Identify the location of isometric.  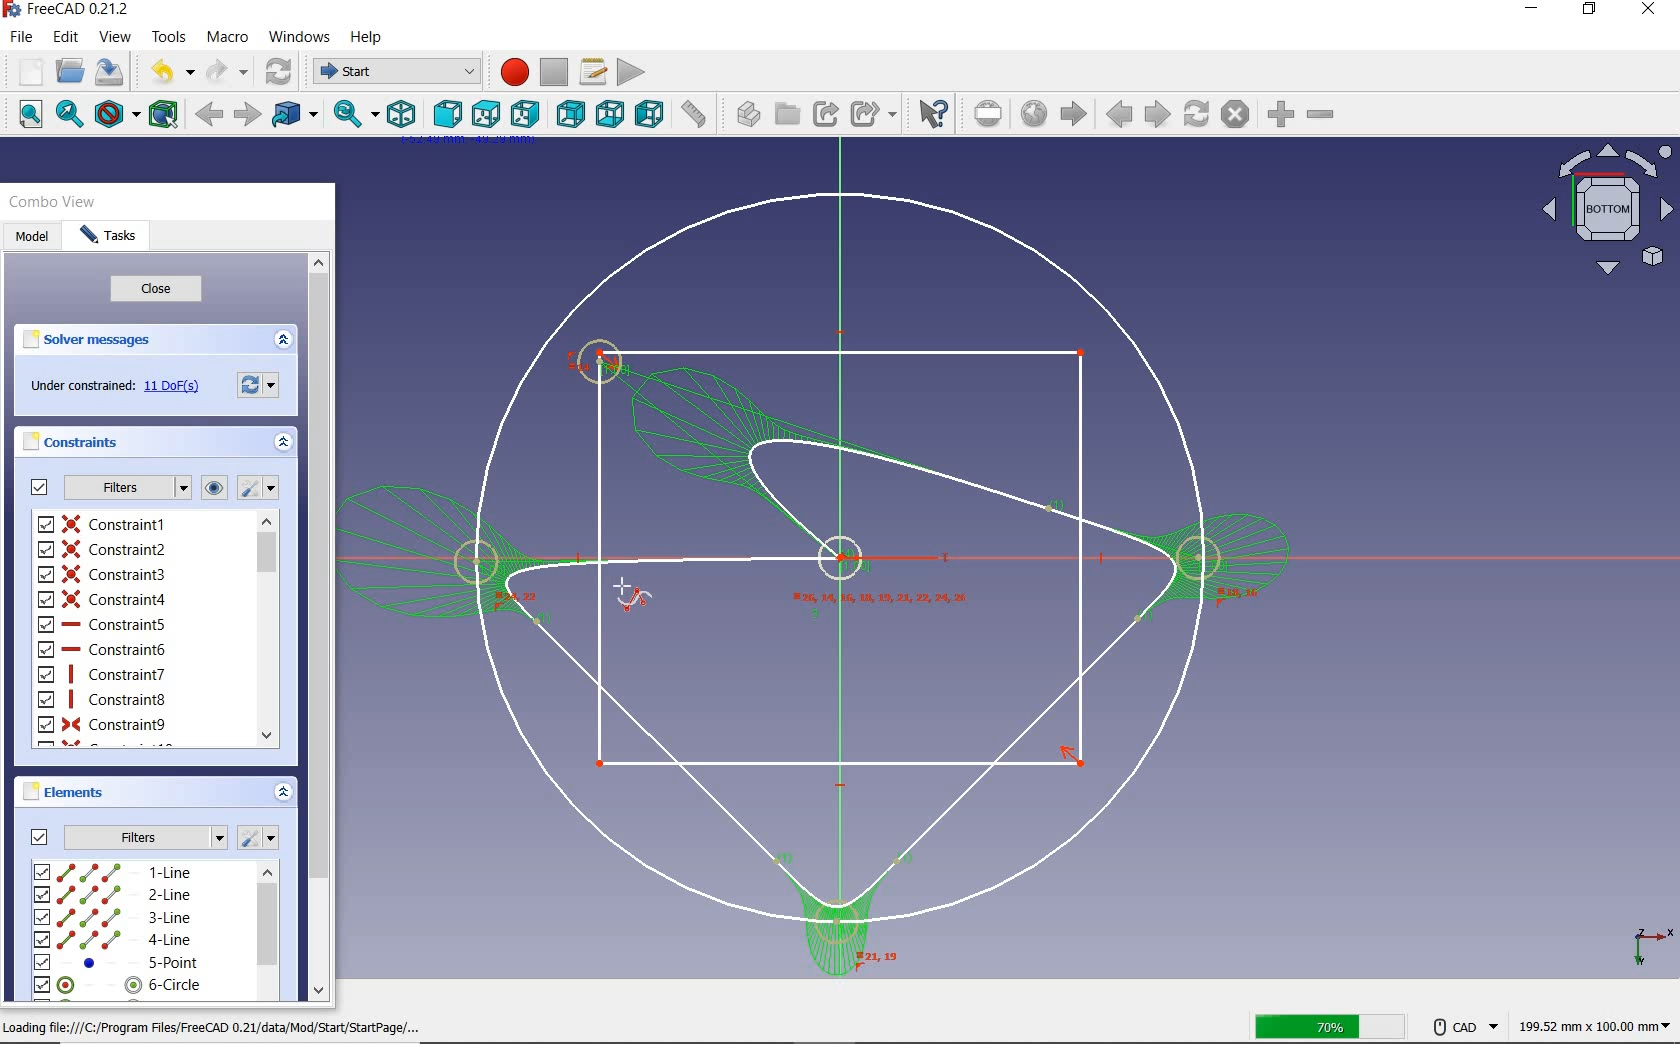
(403, 115).